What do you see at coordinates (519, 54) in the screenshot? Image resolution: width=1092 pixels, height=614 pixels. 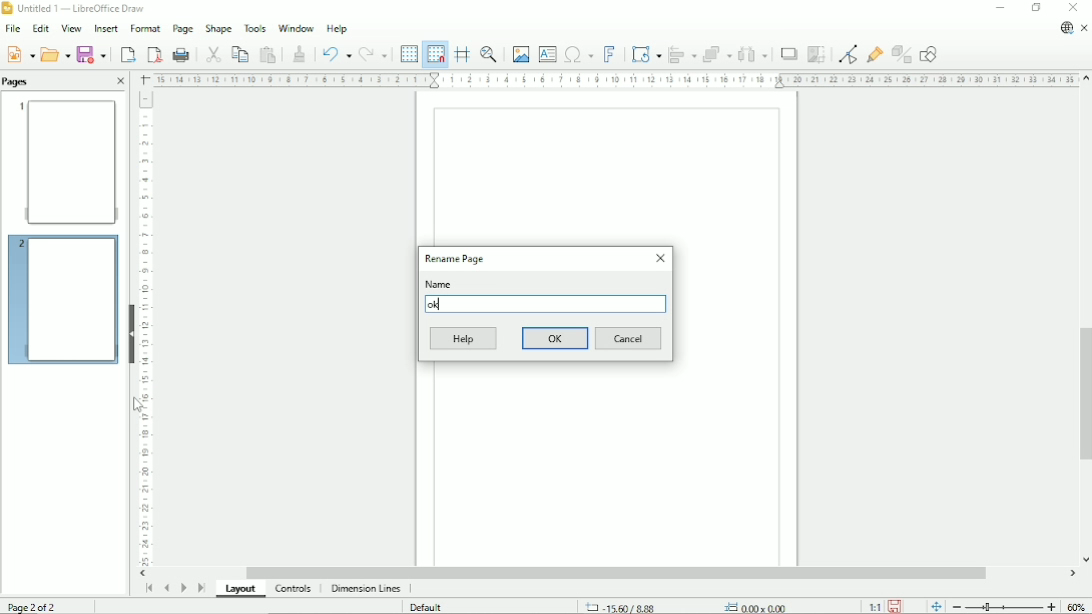 I see `Insert image` at bounding box center [519, 54].